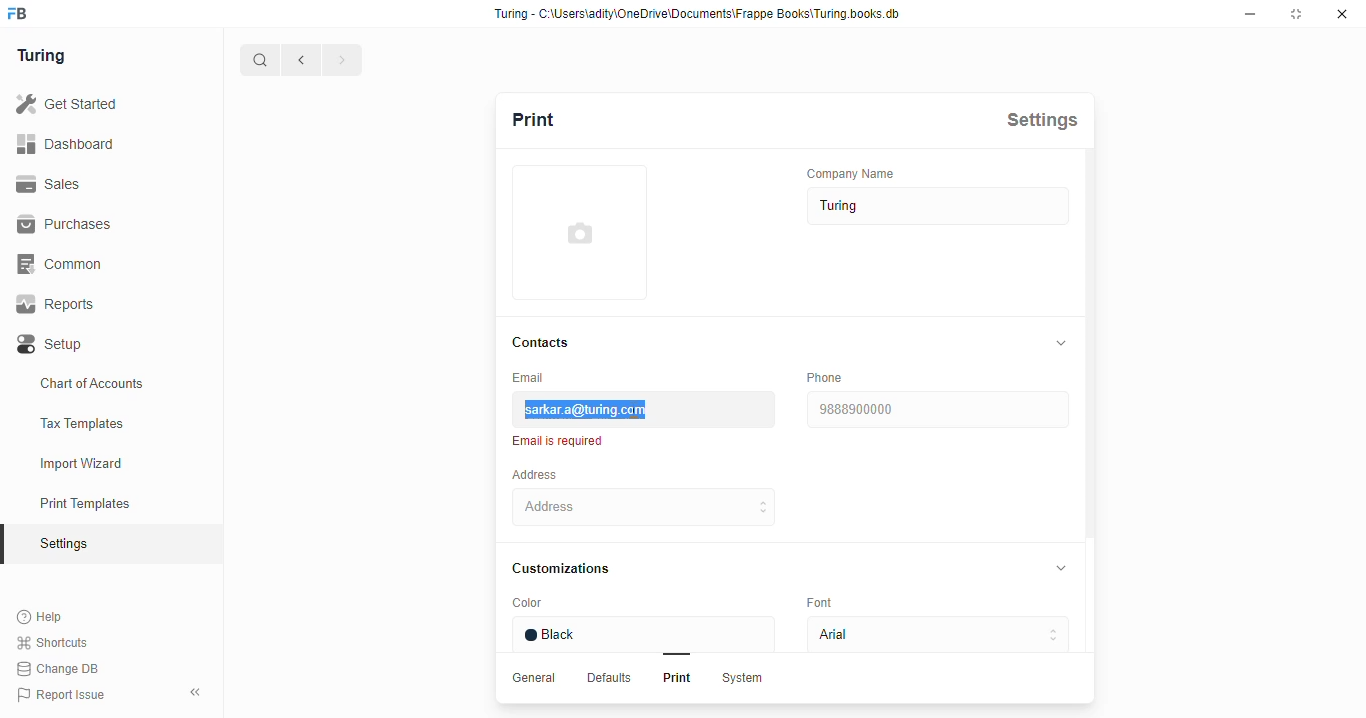 Image resolution: width=1366 pixels, height=718 pixels. What do you see at coordinates (108, 462) in the screenshot?
I see `Import Wizard` at bounding box center [108, 462].